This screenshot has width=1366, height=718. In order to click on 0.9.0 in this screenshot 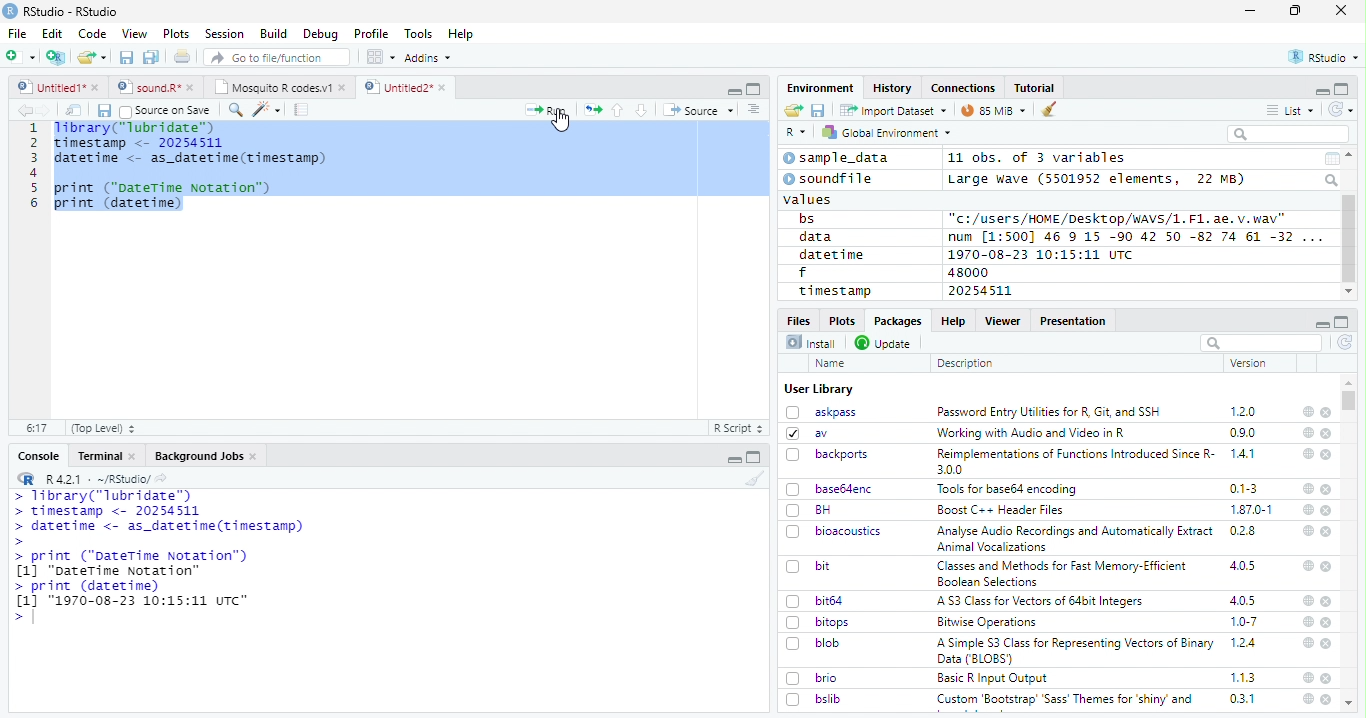, I will do `click(1243, 433)`.